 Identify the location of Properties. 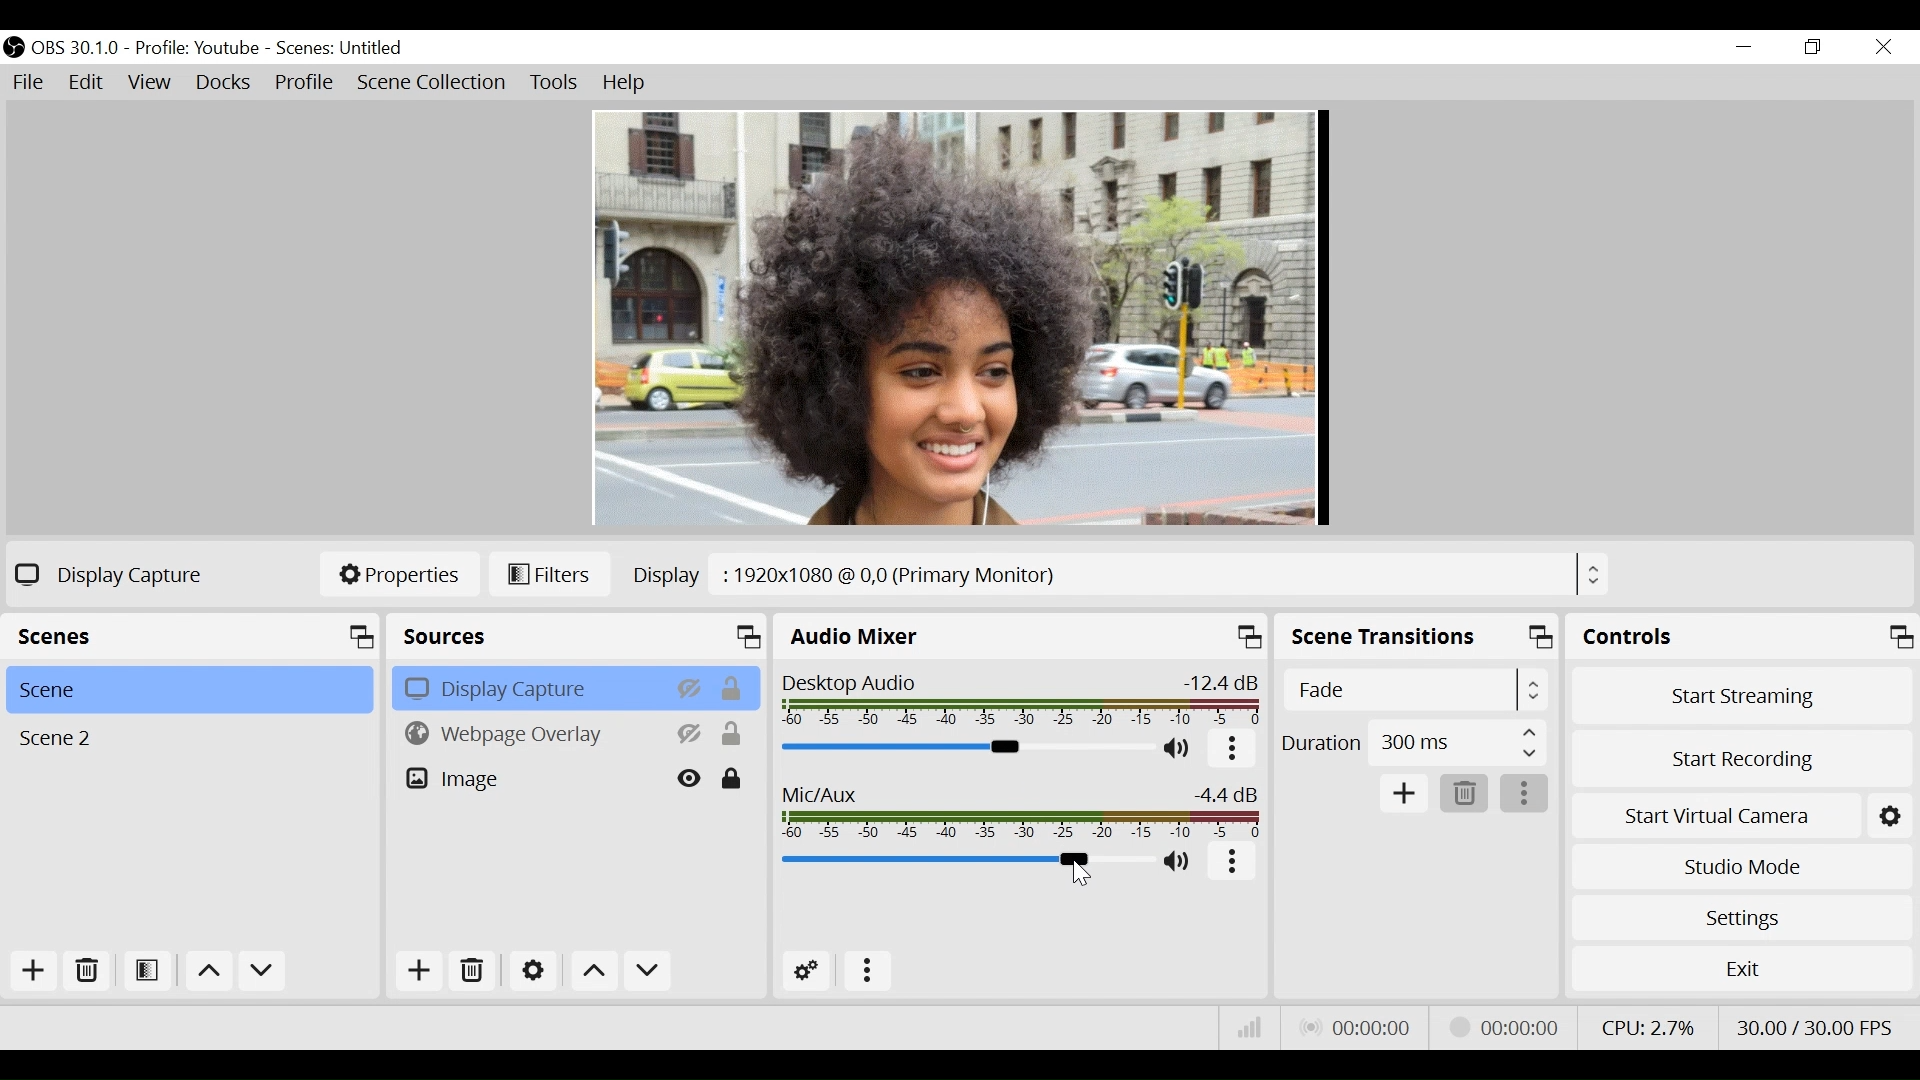
(397, 576).